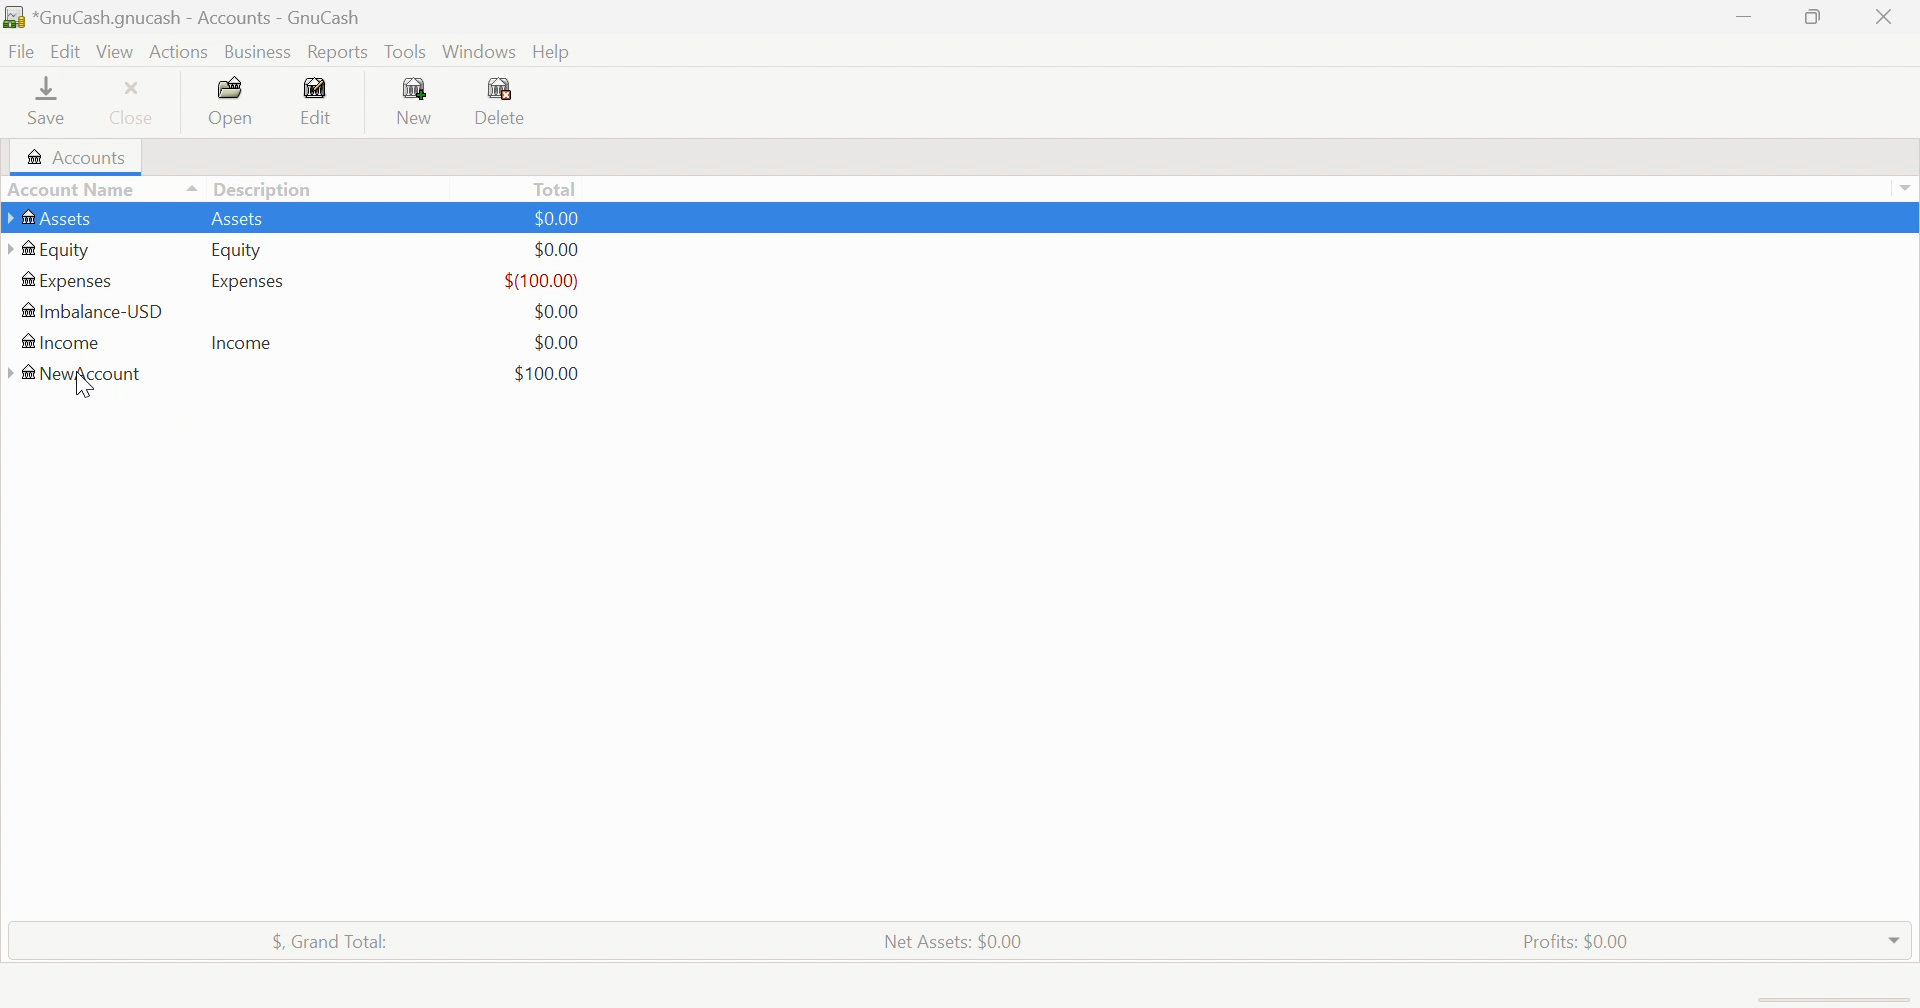 The width and height of the screenshot is (1920, 1008). What do you see at coordinates (1743, 14) in the screenshot?
I see `Minimize` at bounding box center [1743, 14].